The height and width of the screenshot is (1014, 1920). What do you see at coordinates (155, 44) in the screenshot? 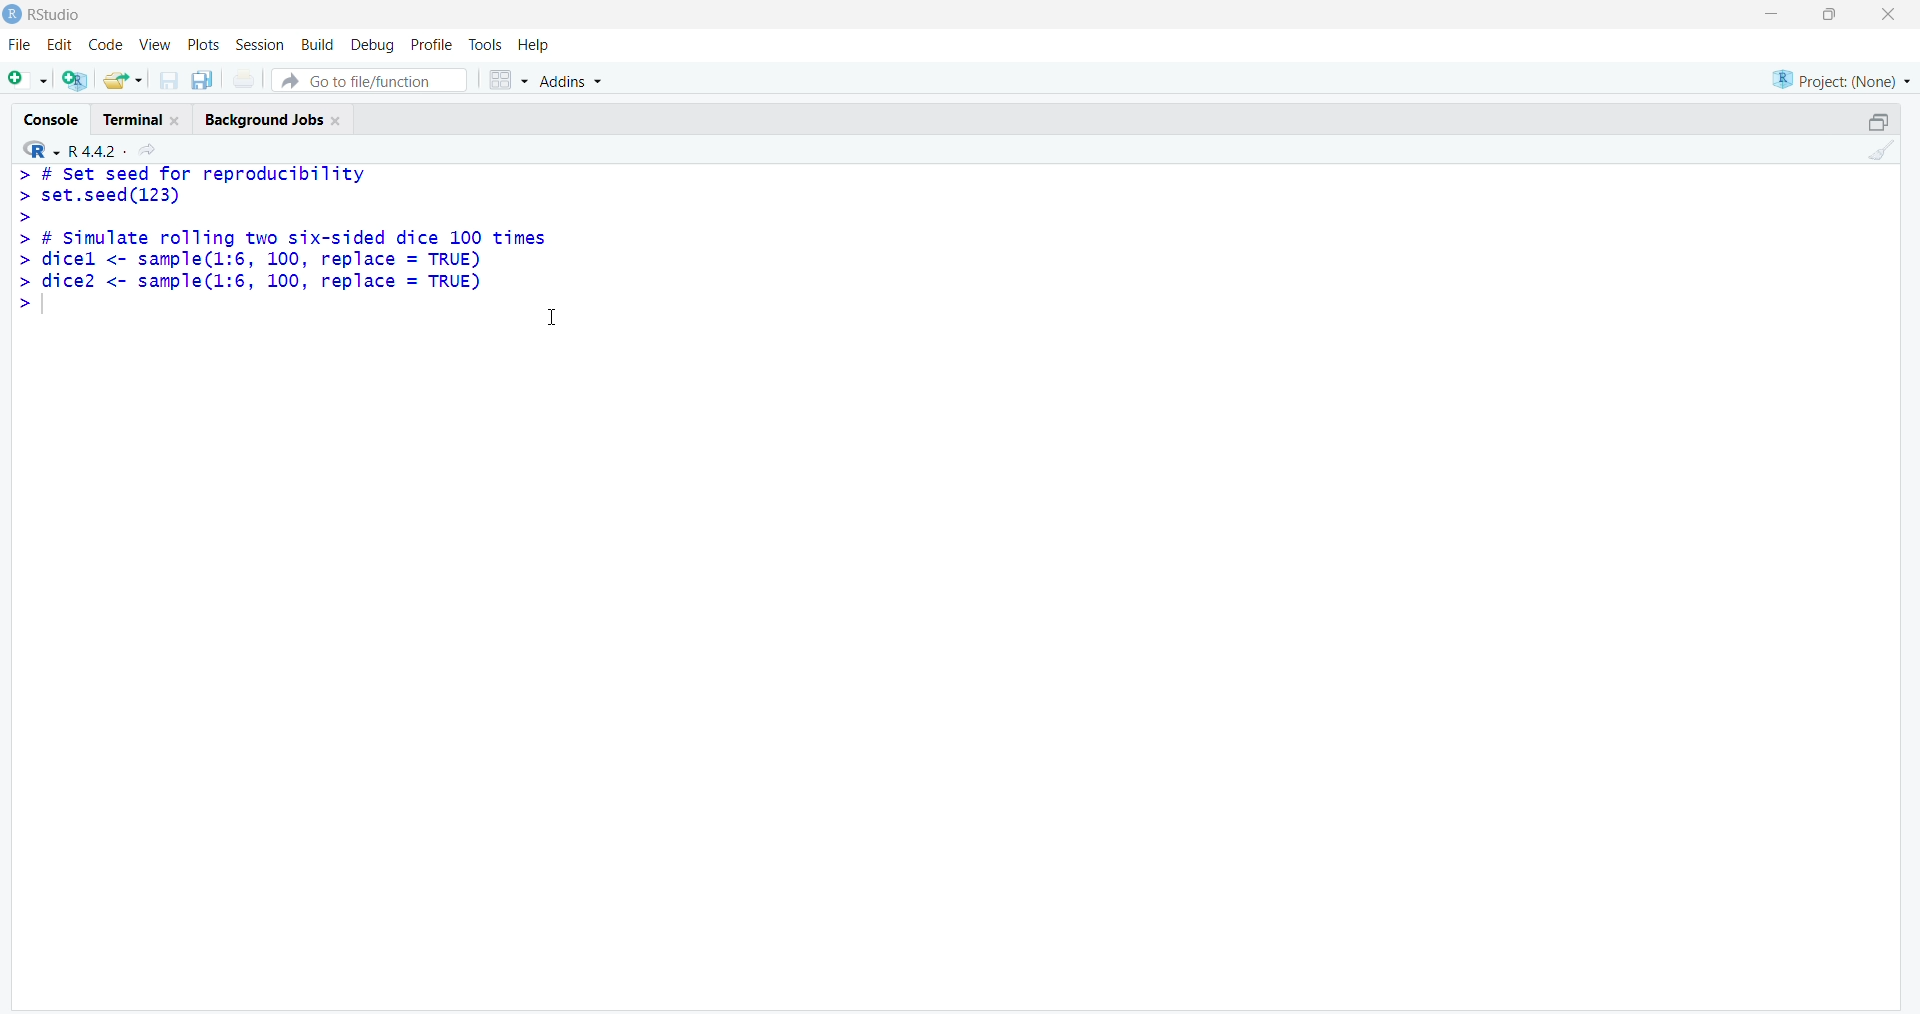
I see `view` at bounding box center [155, 44].